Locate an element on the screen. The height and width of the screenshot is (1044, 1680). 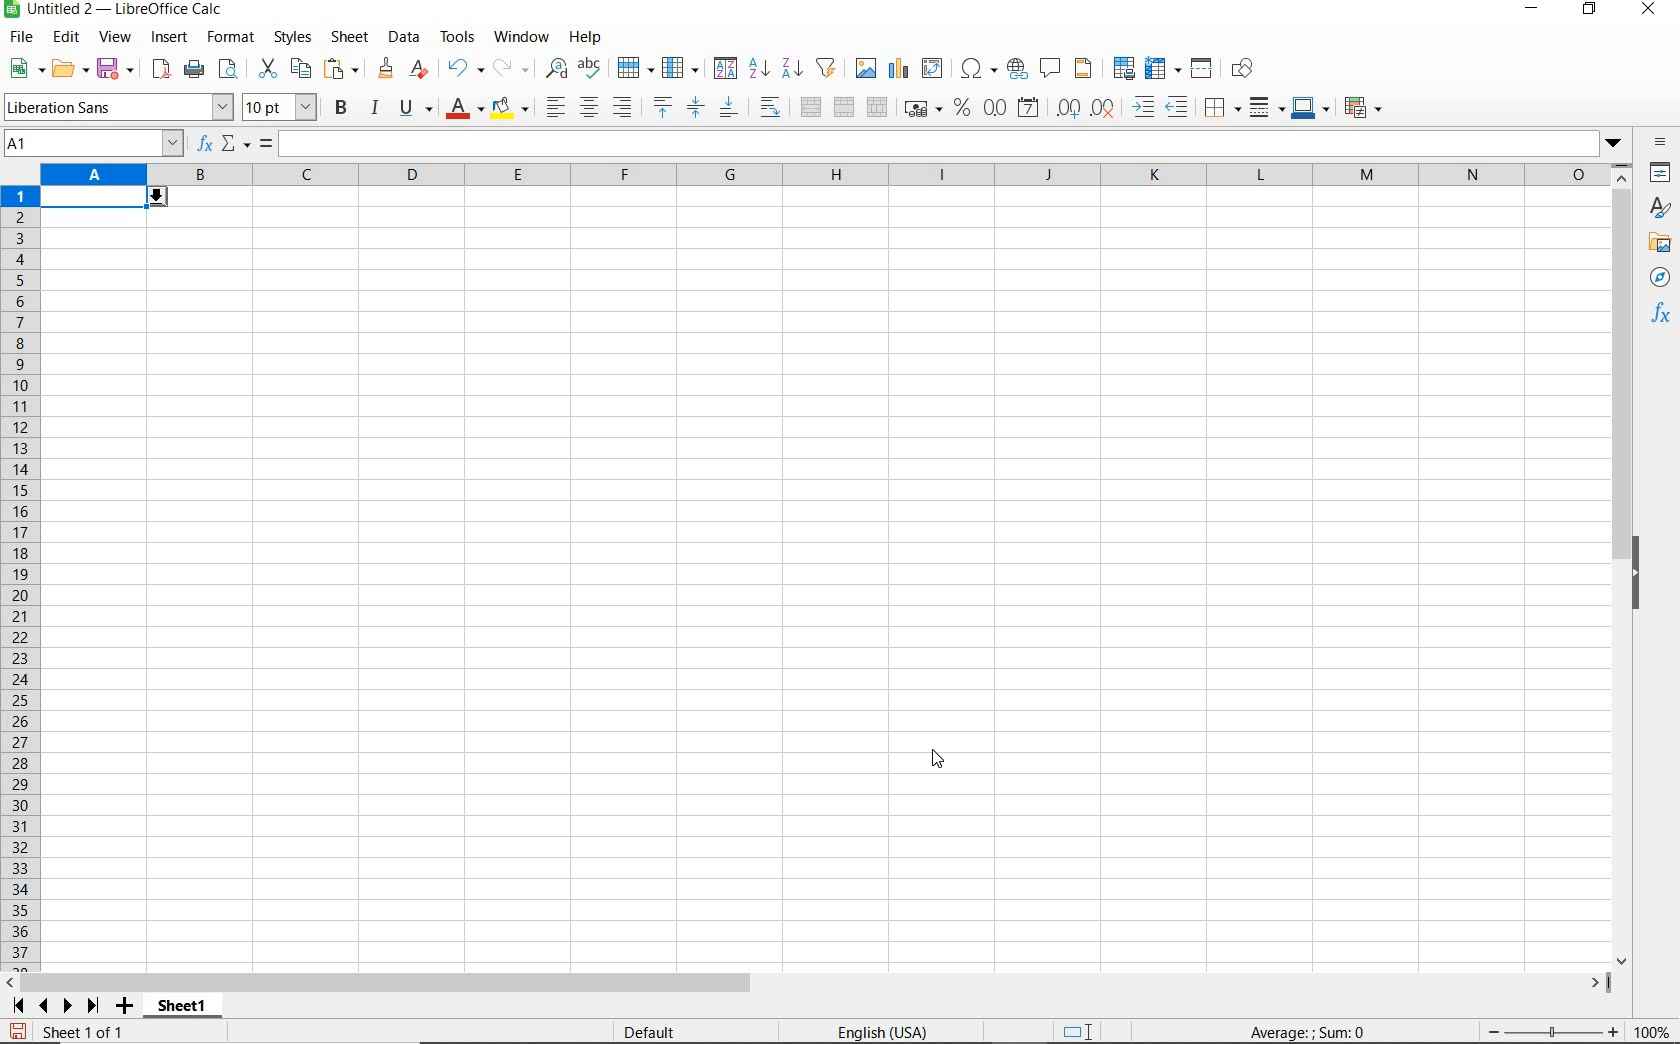
insert special characters is located at coordinates (979, 69).